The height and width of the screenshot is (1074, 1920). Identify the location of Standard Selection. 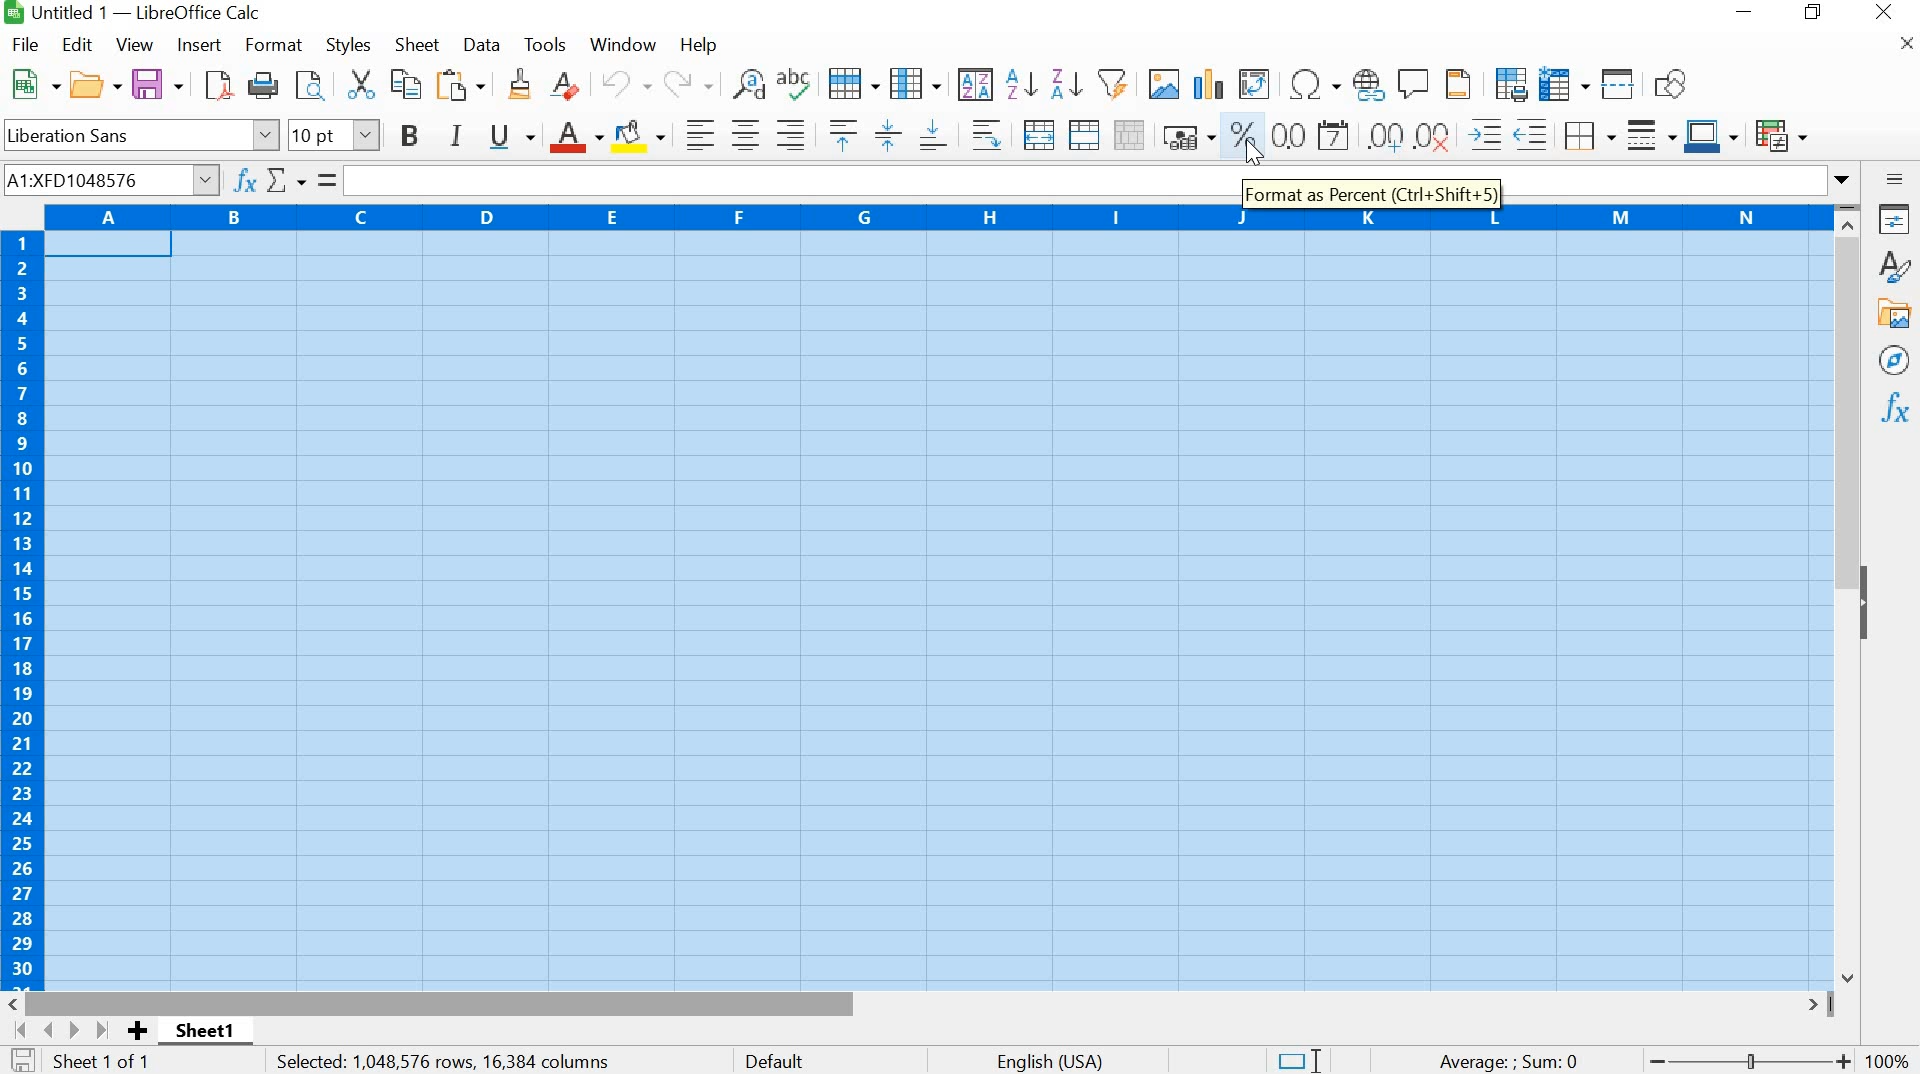
(1304, 1055).